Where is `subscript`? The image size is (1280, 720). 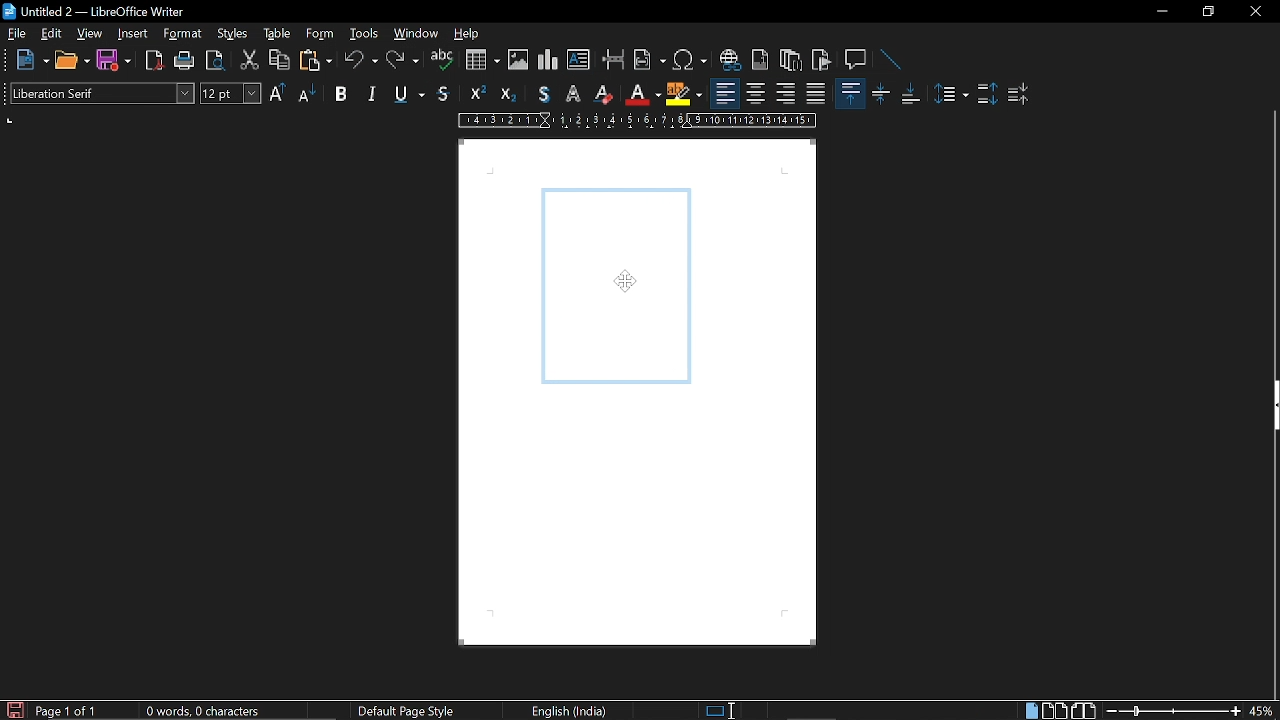 subscript is located at coordinates (511, 94).